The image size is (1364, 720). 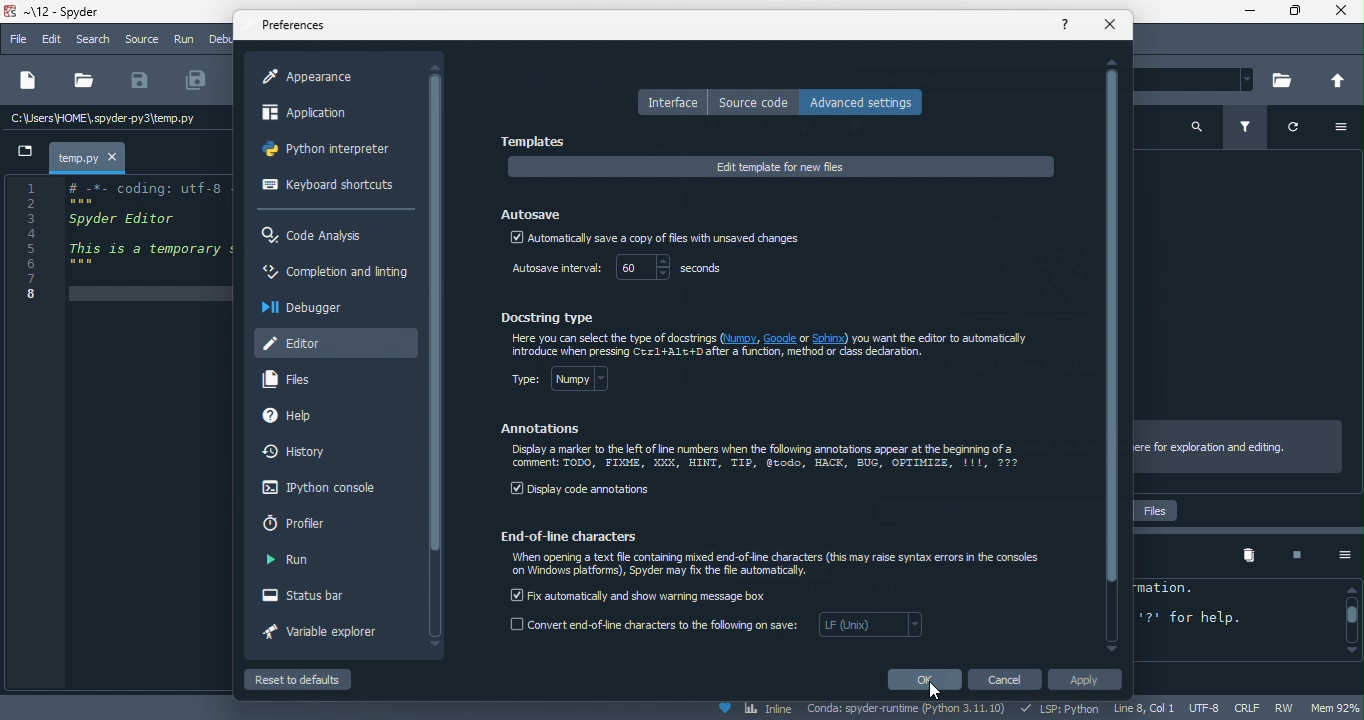 What do you see at coordinates (1291, 80) in the screenshot?
I see `` at bounding box center [1291, 80].